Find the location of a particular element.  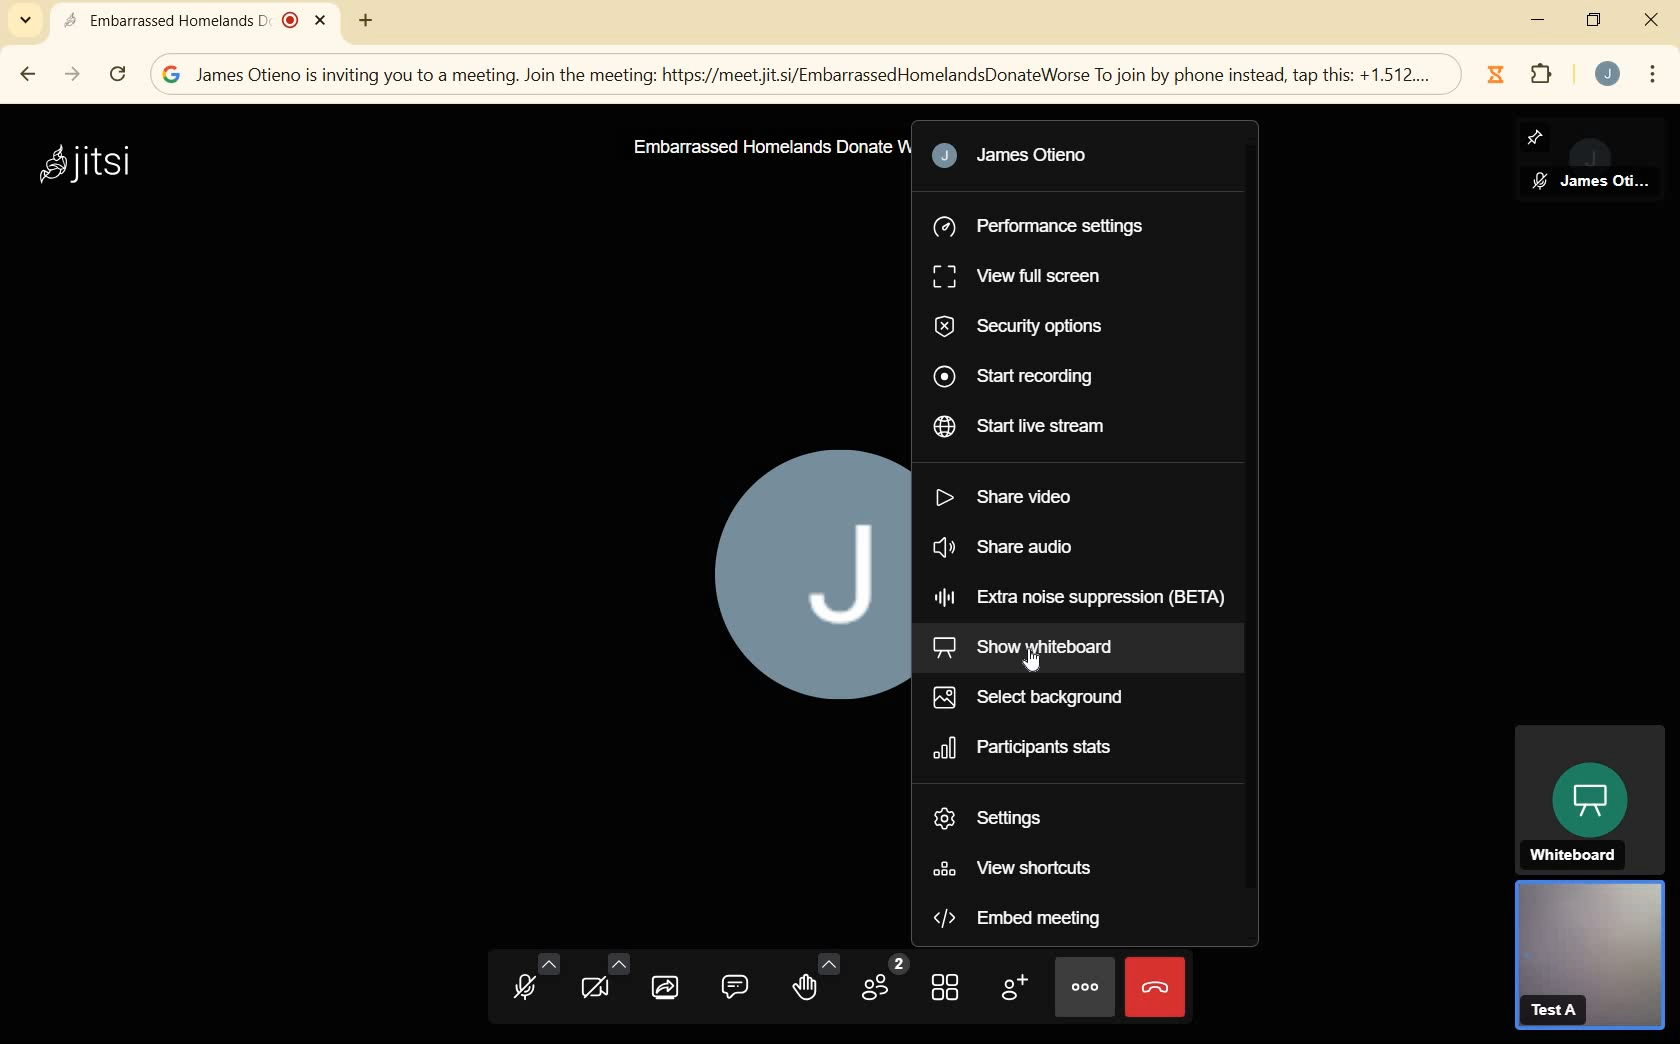

more actions is located at coordinates (1085, 985).